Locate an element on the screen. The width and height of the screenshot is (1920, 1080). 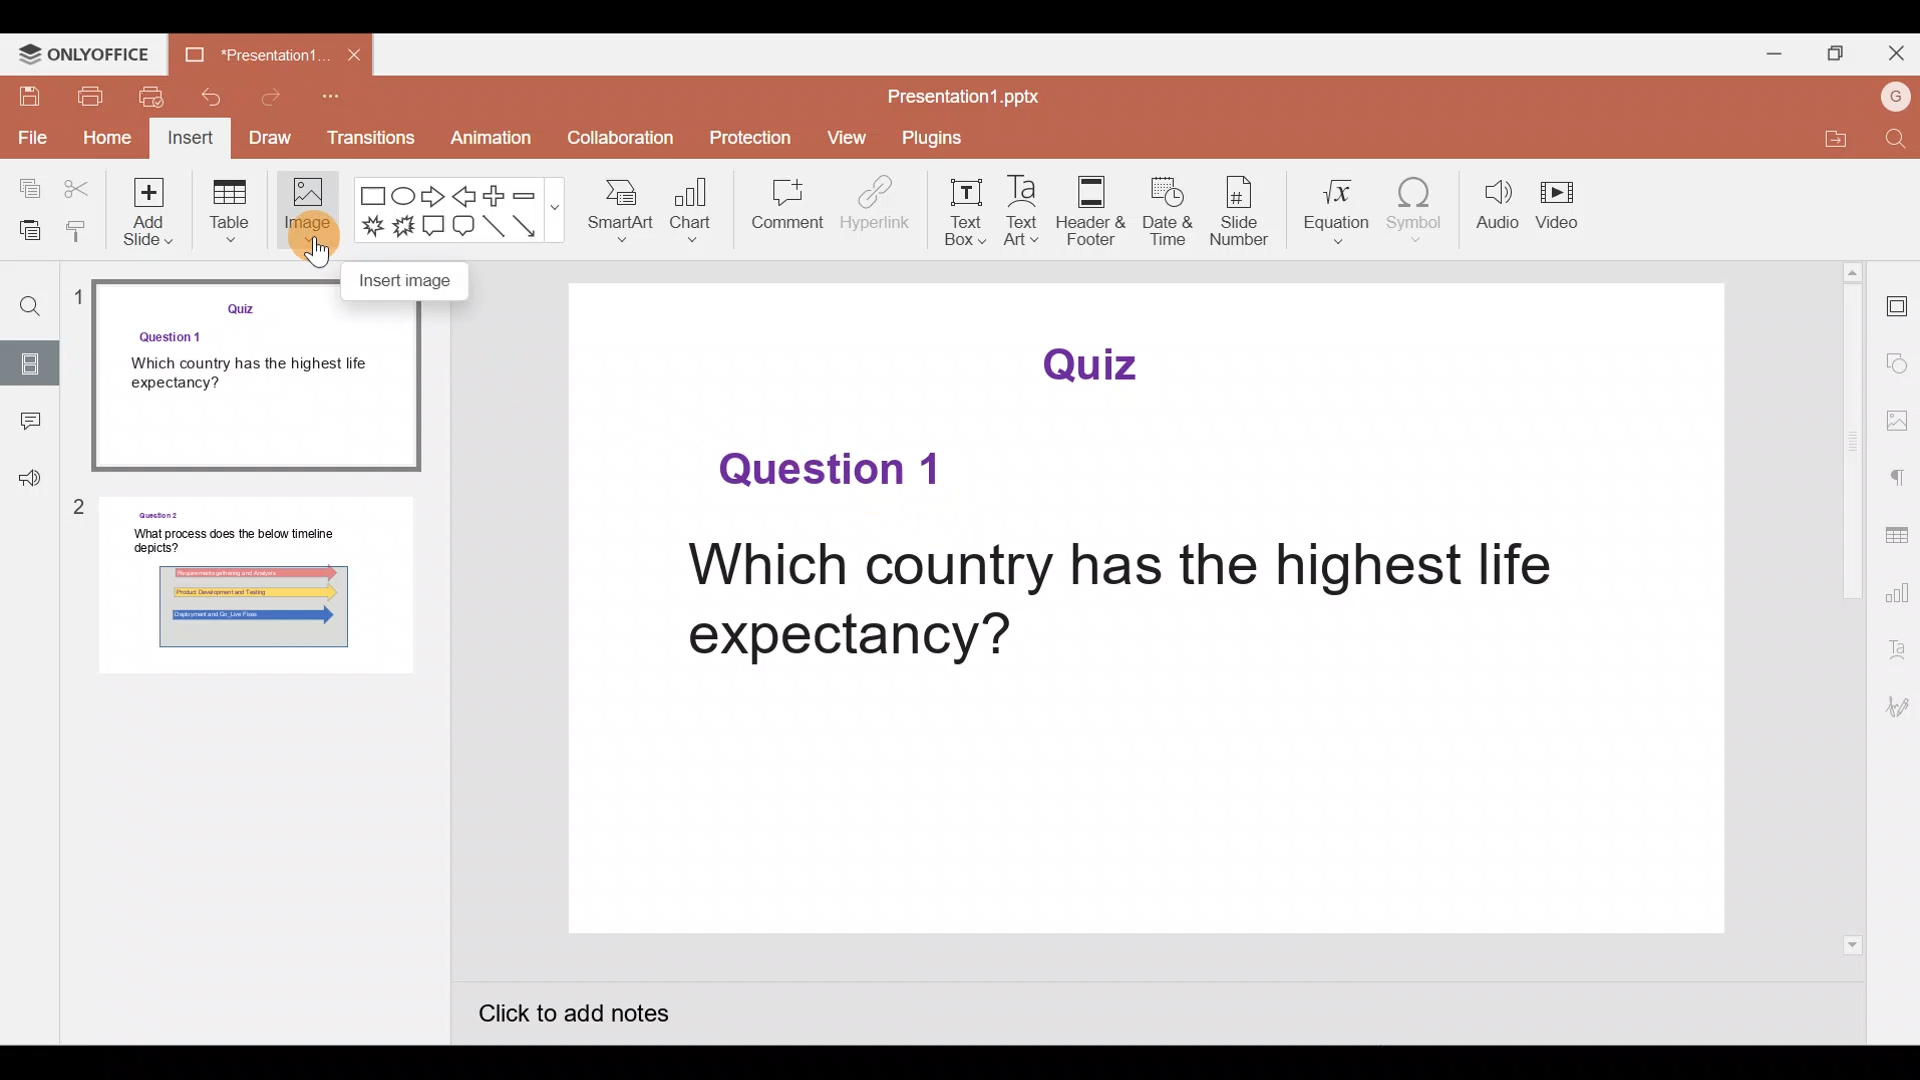
Chart settings is located at coordinates (1897, 593).